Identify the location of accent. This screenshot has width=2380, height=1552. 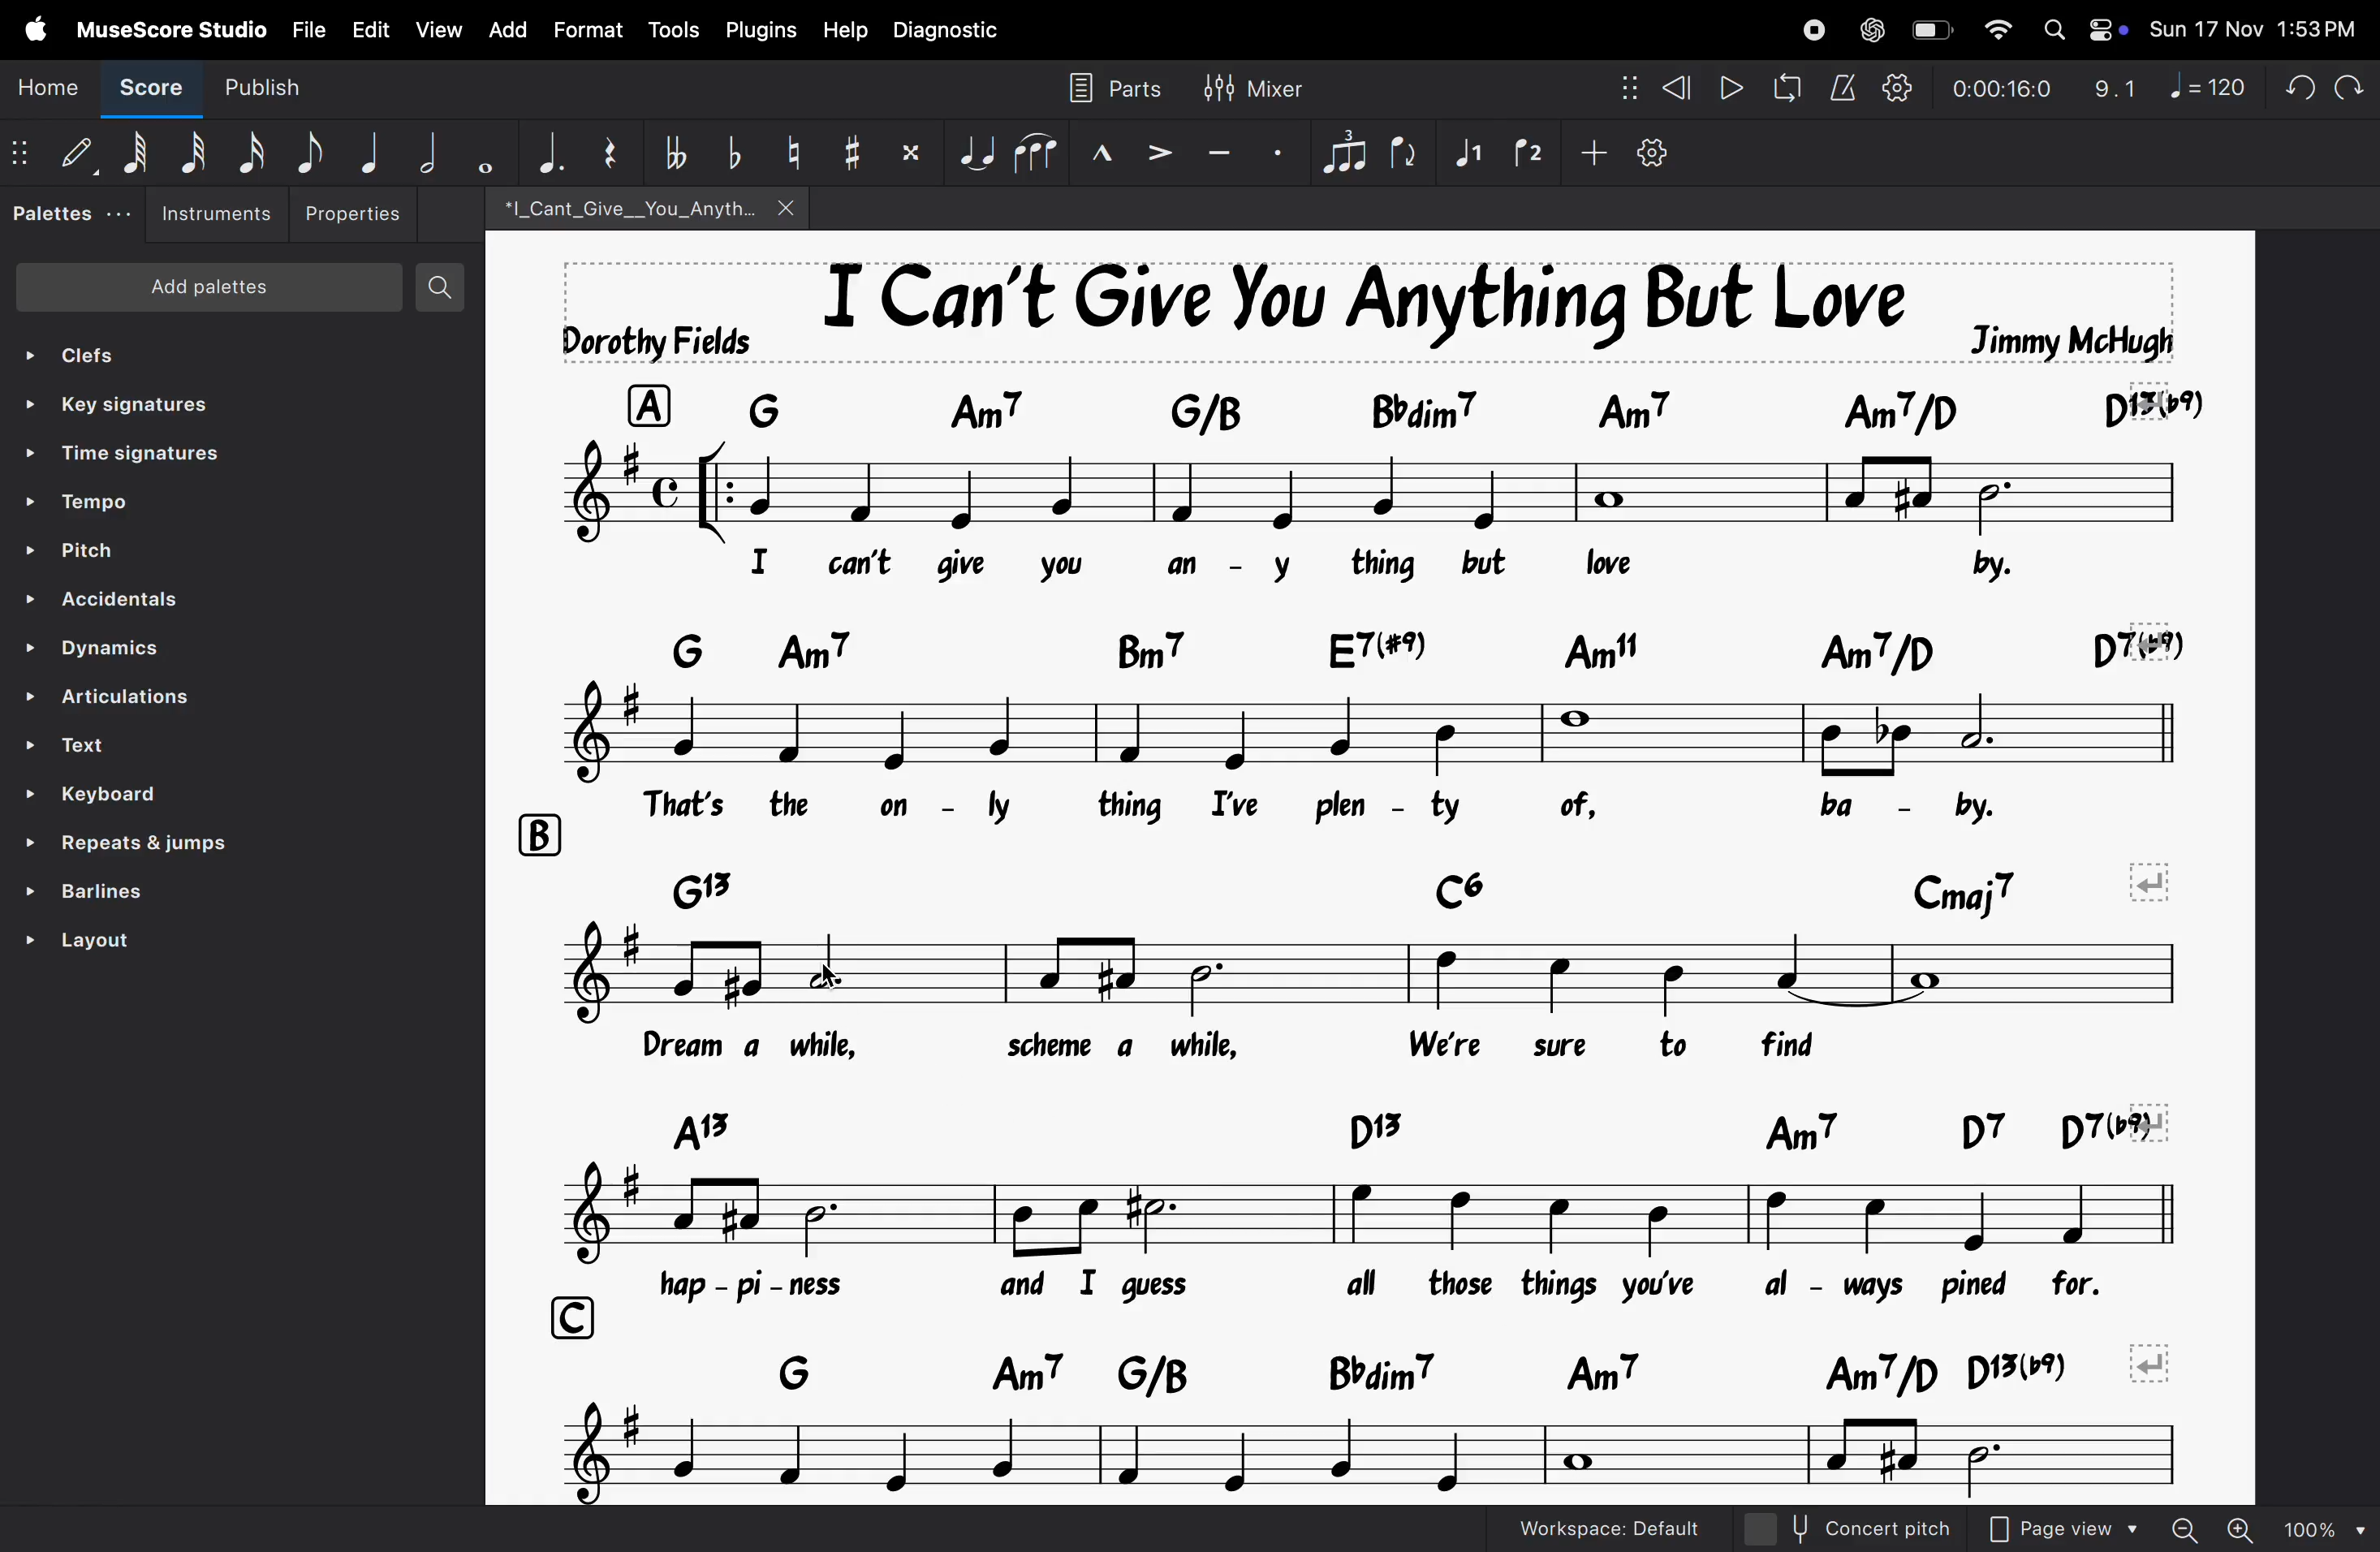
(1162, 153).